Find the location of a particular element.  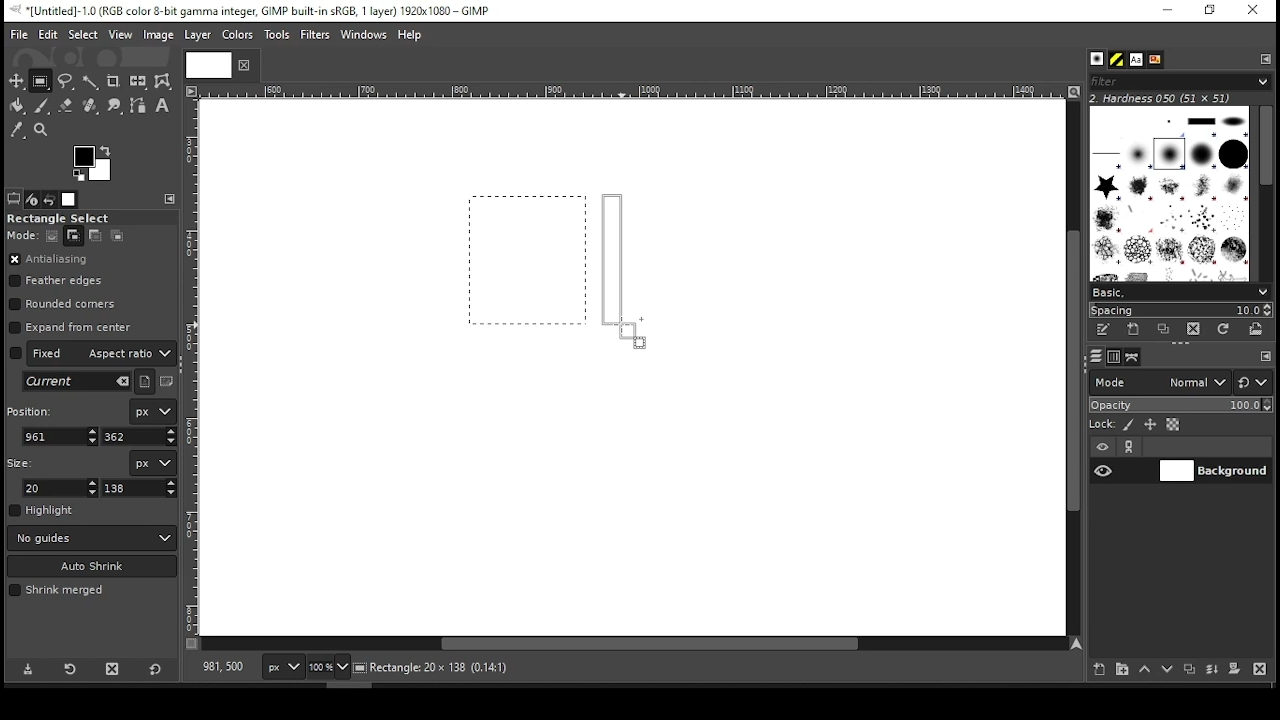

paths is located at coordinates (1135, 356).